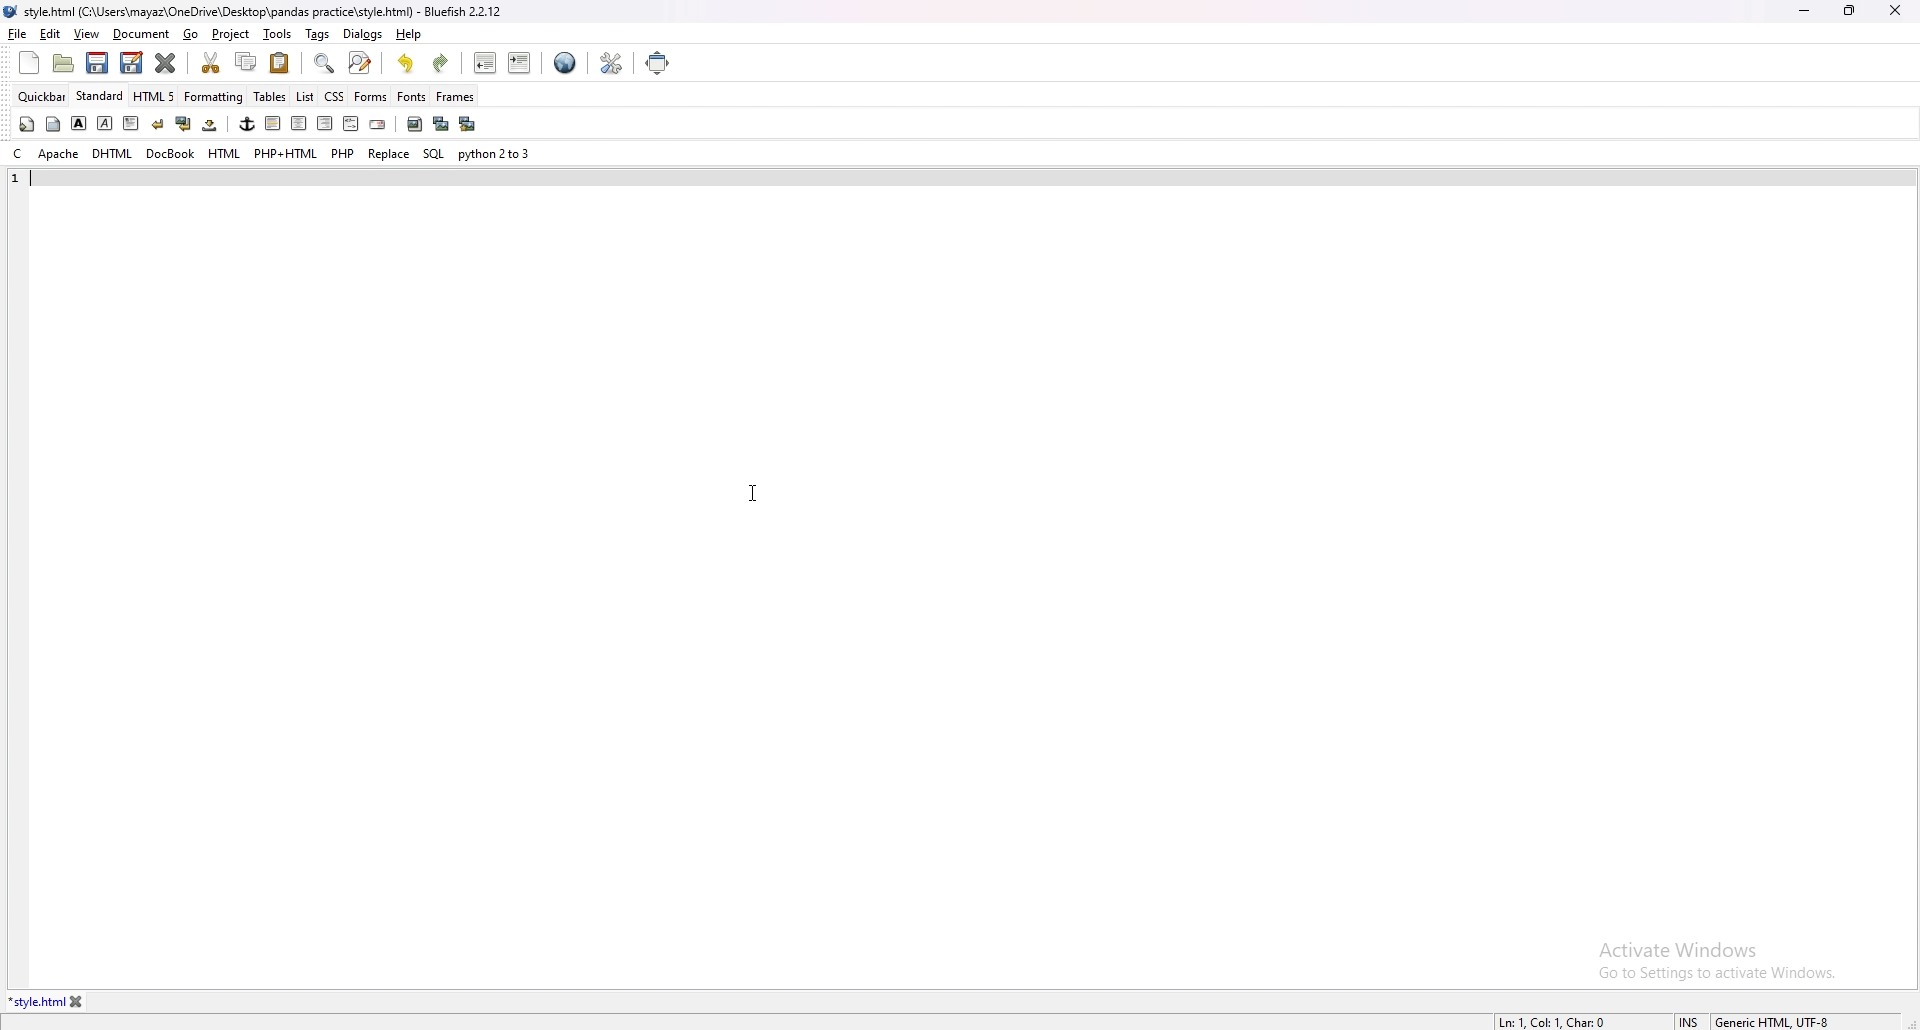 Image resolution: width=1920 pixels, height=1030 pixels. I want to click on cut, so click(213, 62).